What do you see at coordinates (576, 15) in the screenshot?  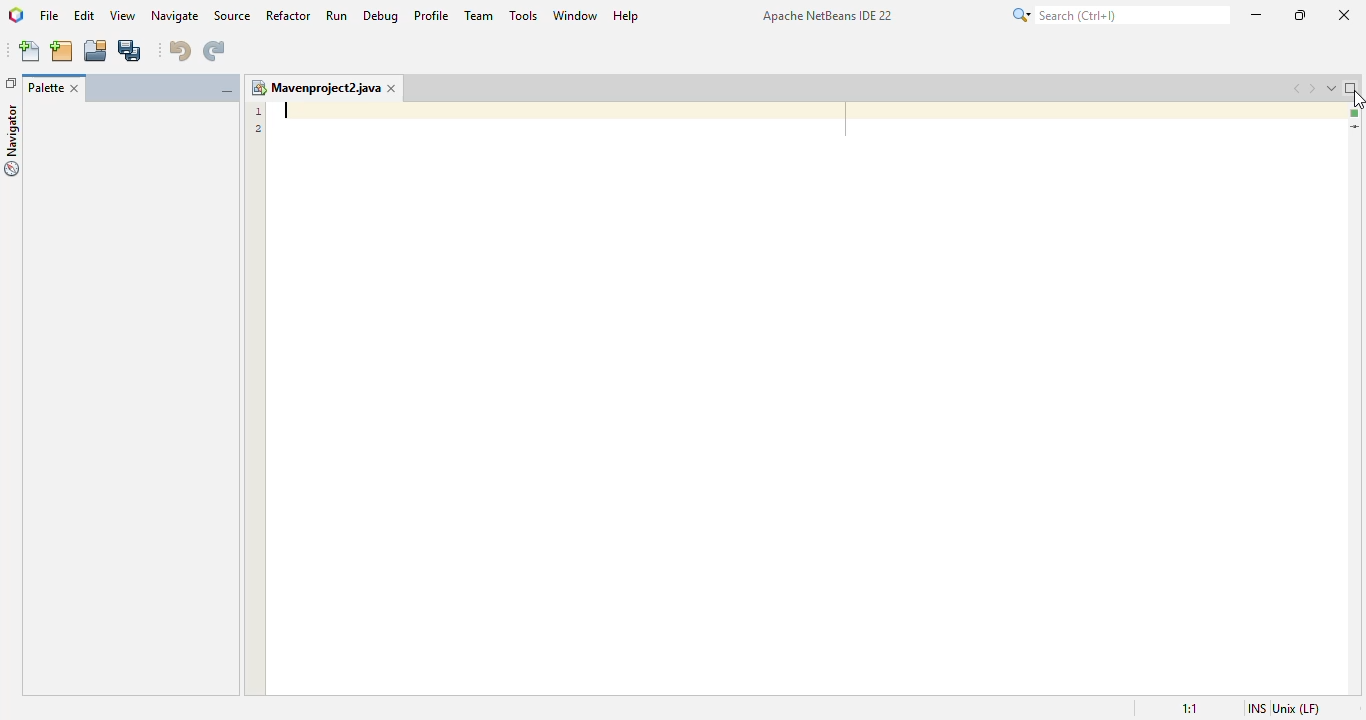 I see `window` at bounding box center [576, 15].